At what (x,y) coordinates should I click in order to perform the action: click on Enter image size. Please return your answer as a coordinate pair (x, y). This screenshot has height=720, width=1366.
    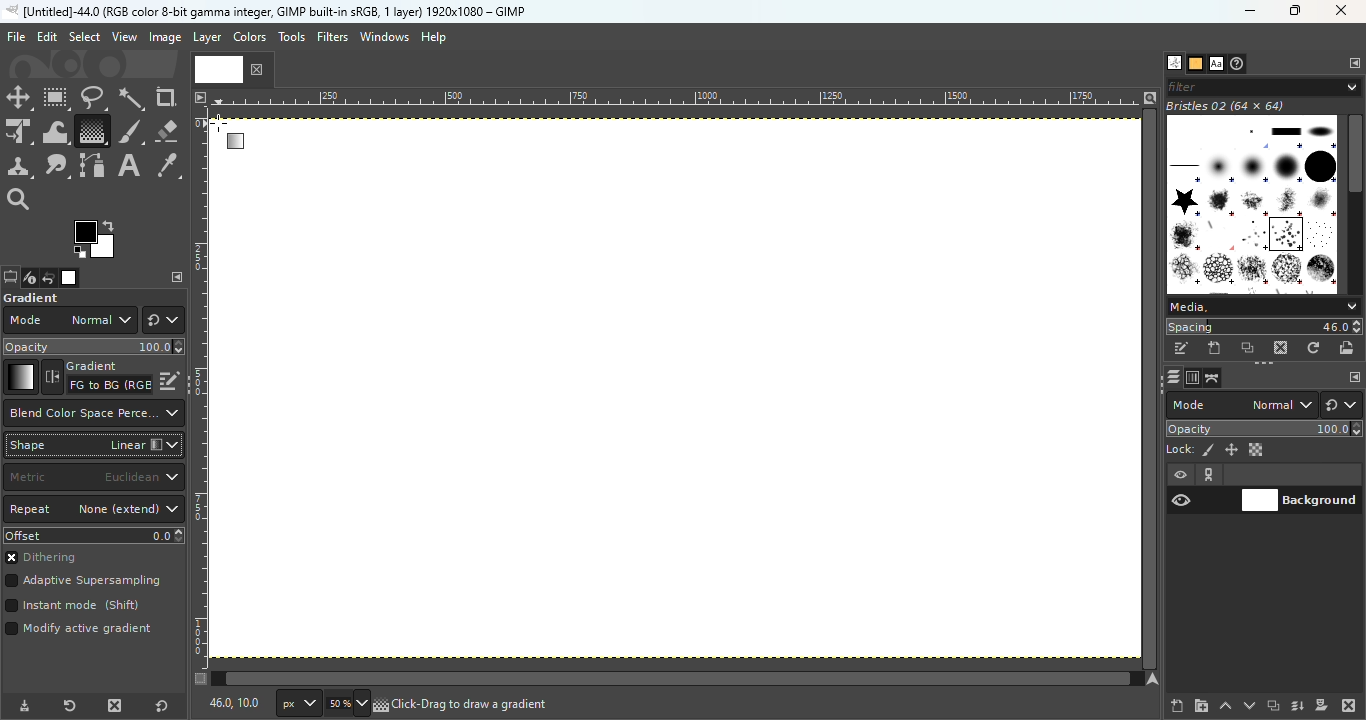
    Looking at the image, I should click on (345, 704).